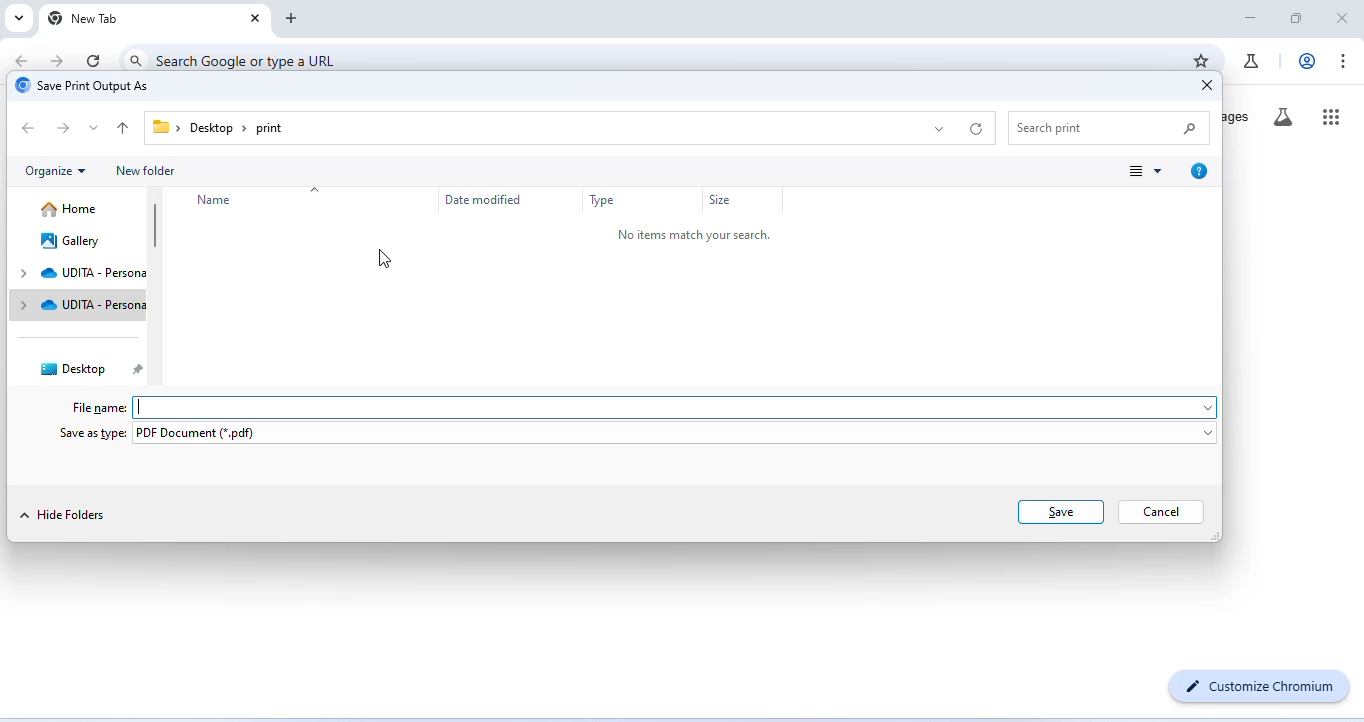  Describe the element at coordinates (17, 18) in the screenshot. I see `search tabs` at that location.